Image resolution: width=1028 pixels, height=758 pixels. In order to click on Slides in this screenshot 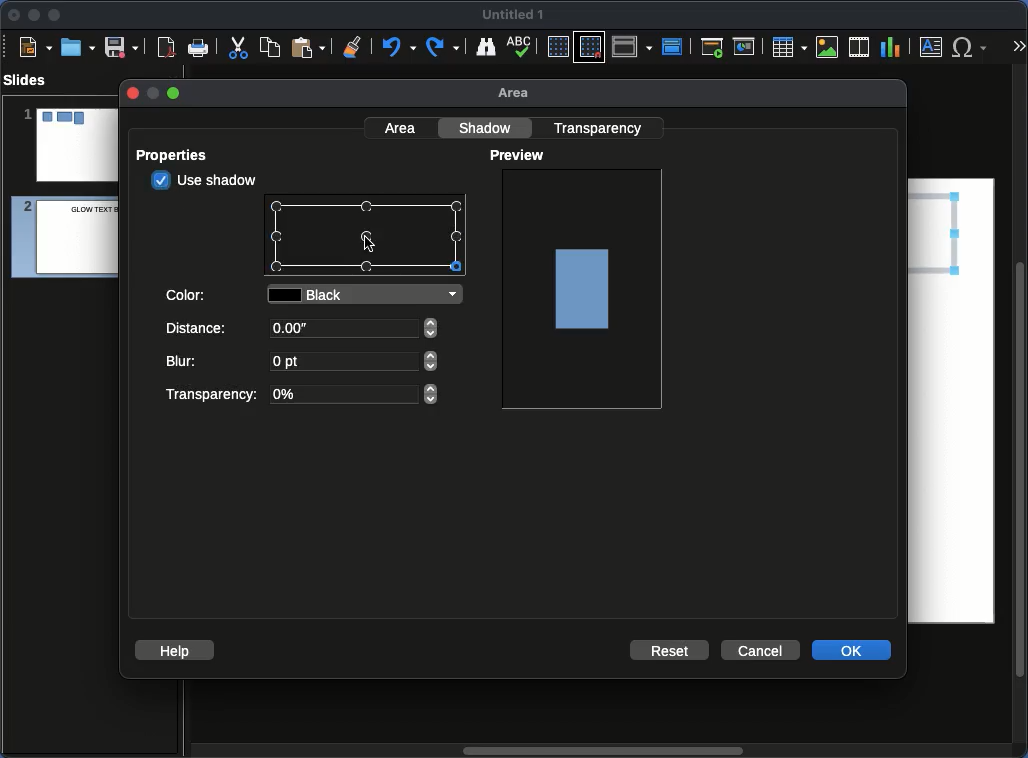, I will do `click(31, 80)`.